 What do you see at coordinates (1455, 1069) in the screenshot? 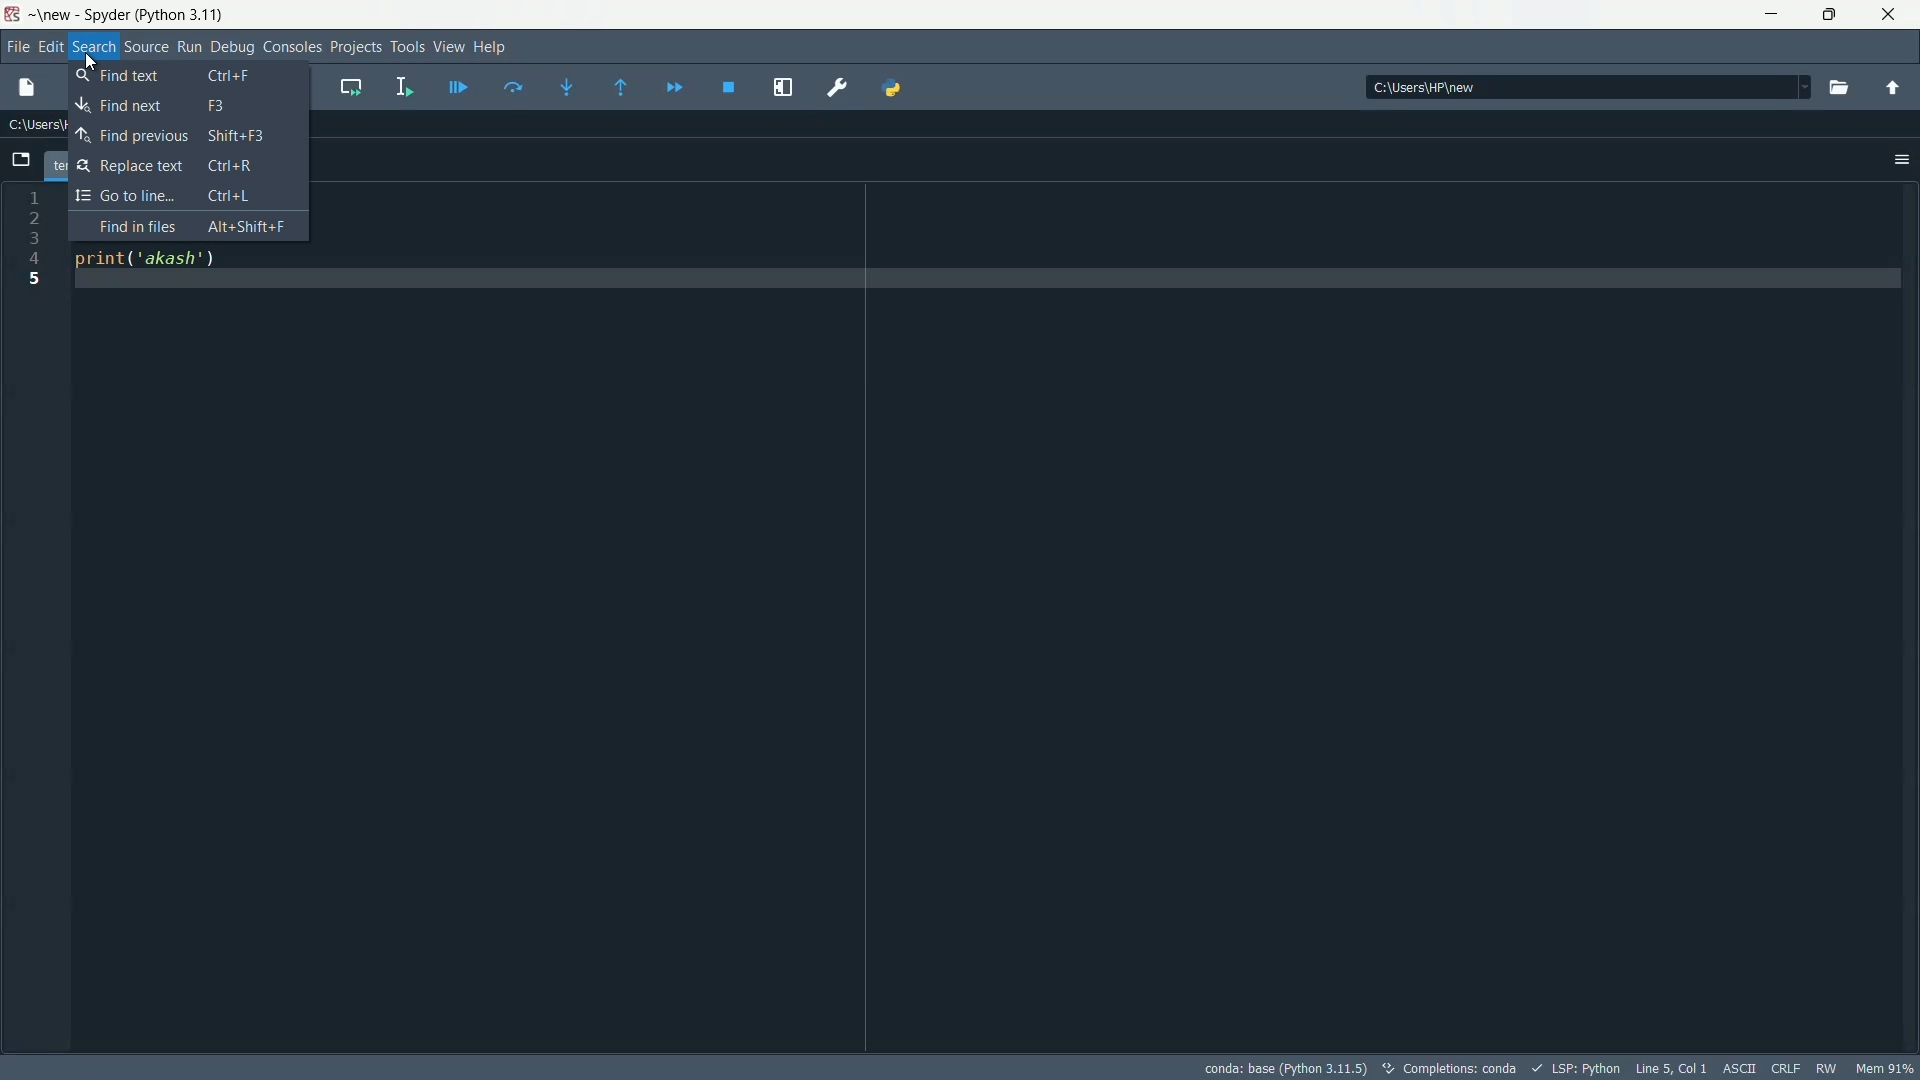
I see `Completions: conda` at bounding box center [1455, 1069].